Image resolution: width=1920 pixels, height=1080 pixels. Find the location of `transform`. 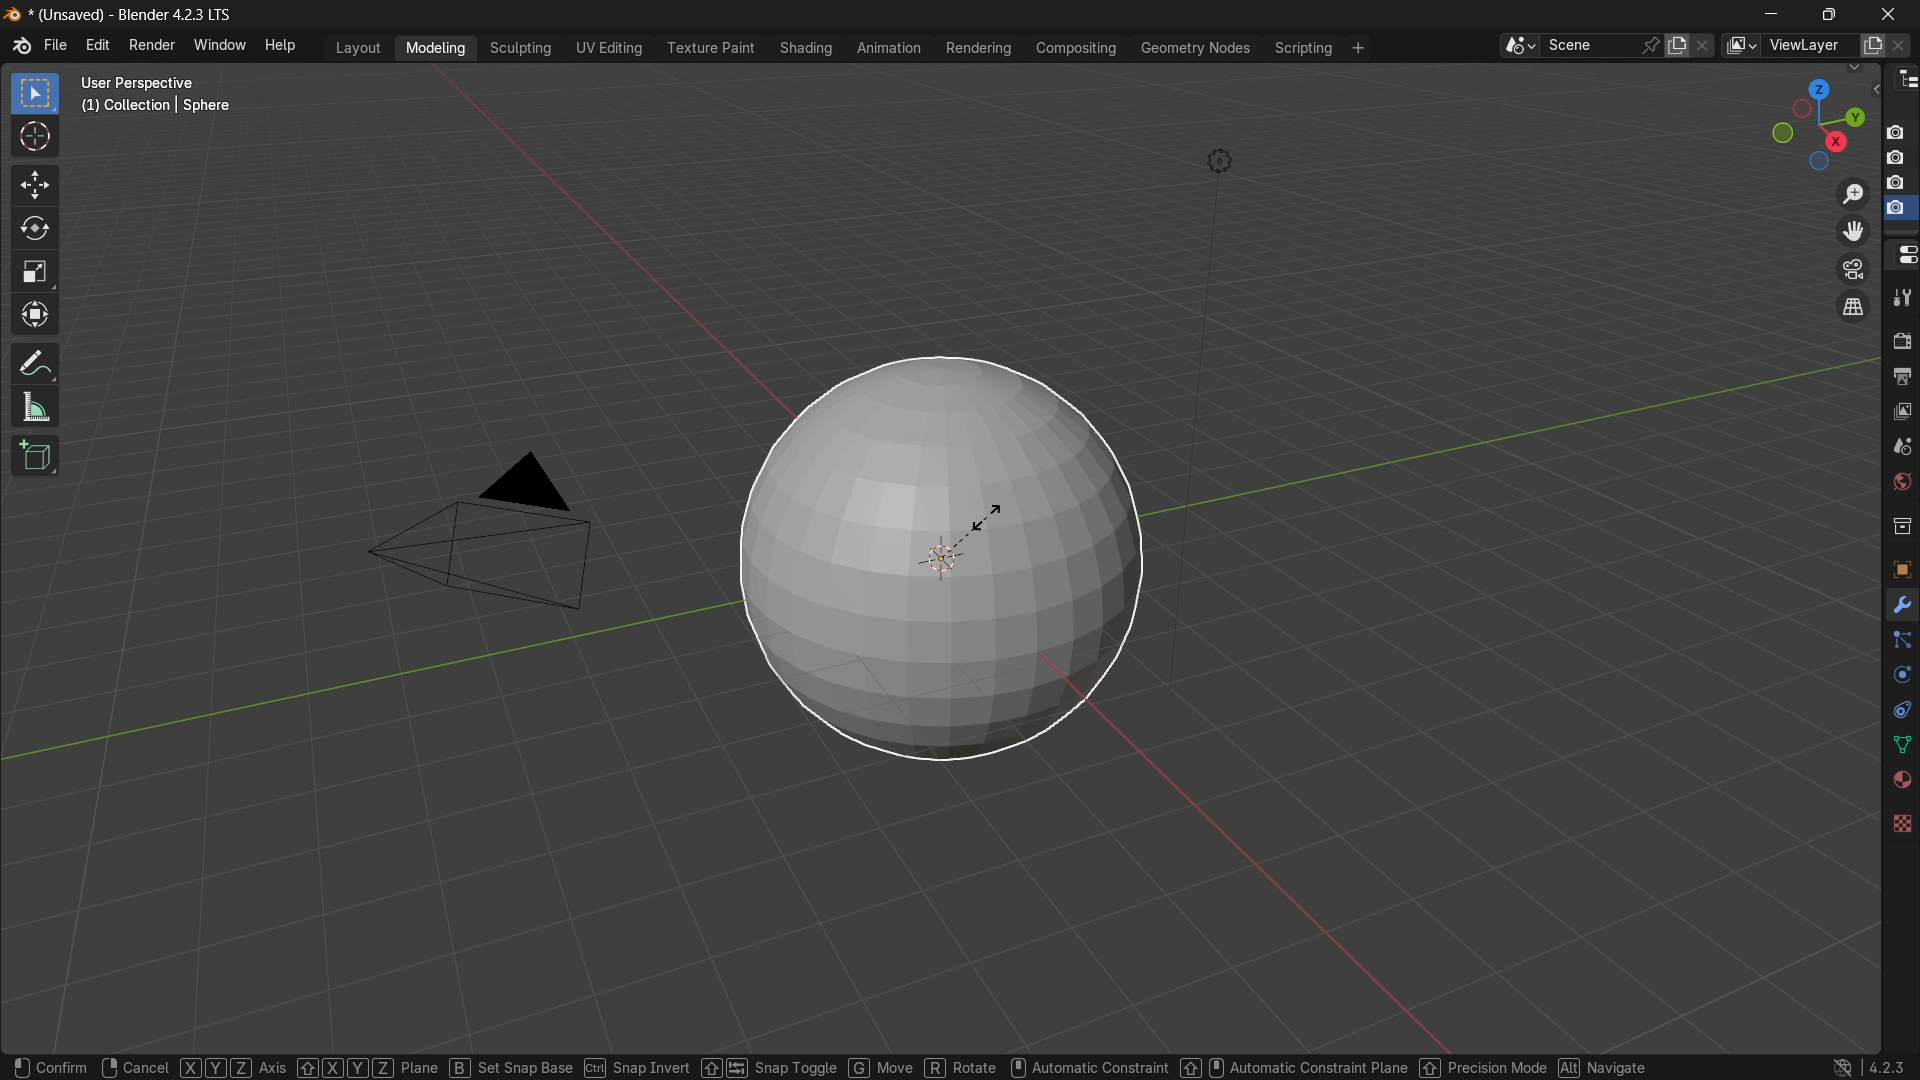

transform is located at coordinates (36, 317).